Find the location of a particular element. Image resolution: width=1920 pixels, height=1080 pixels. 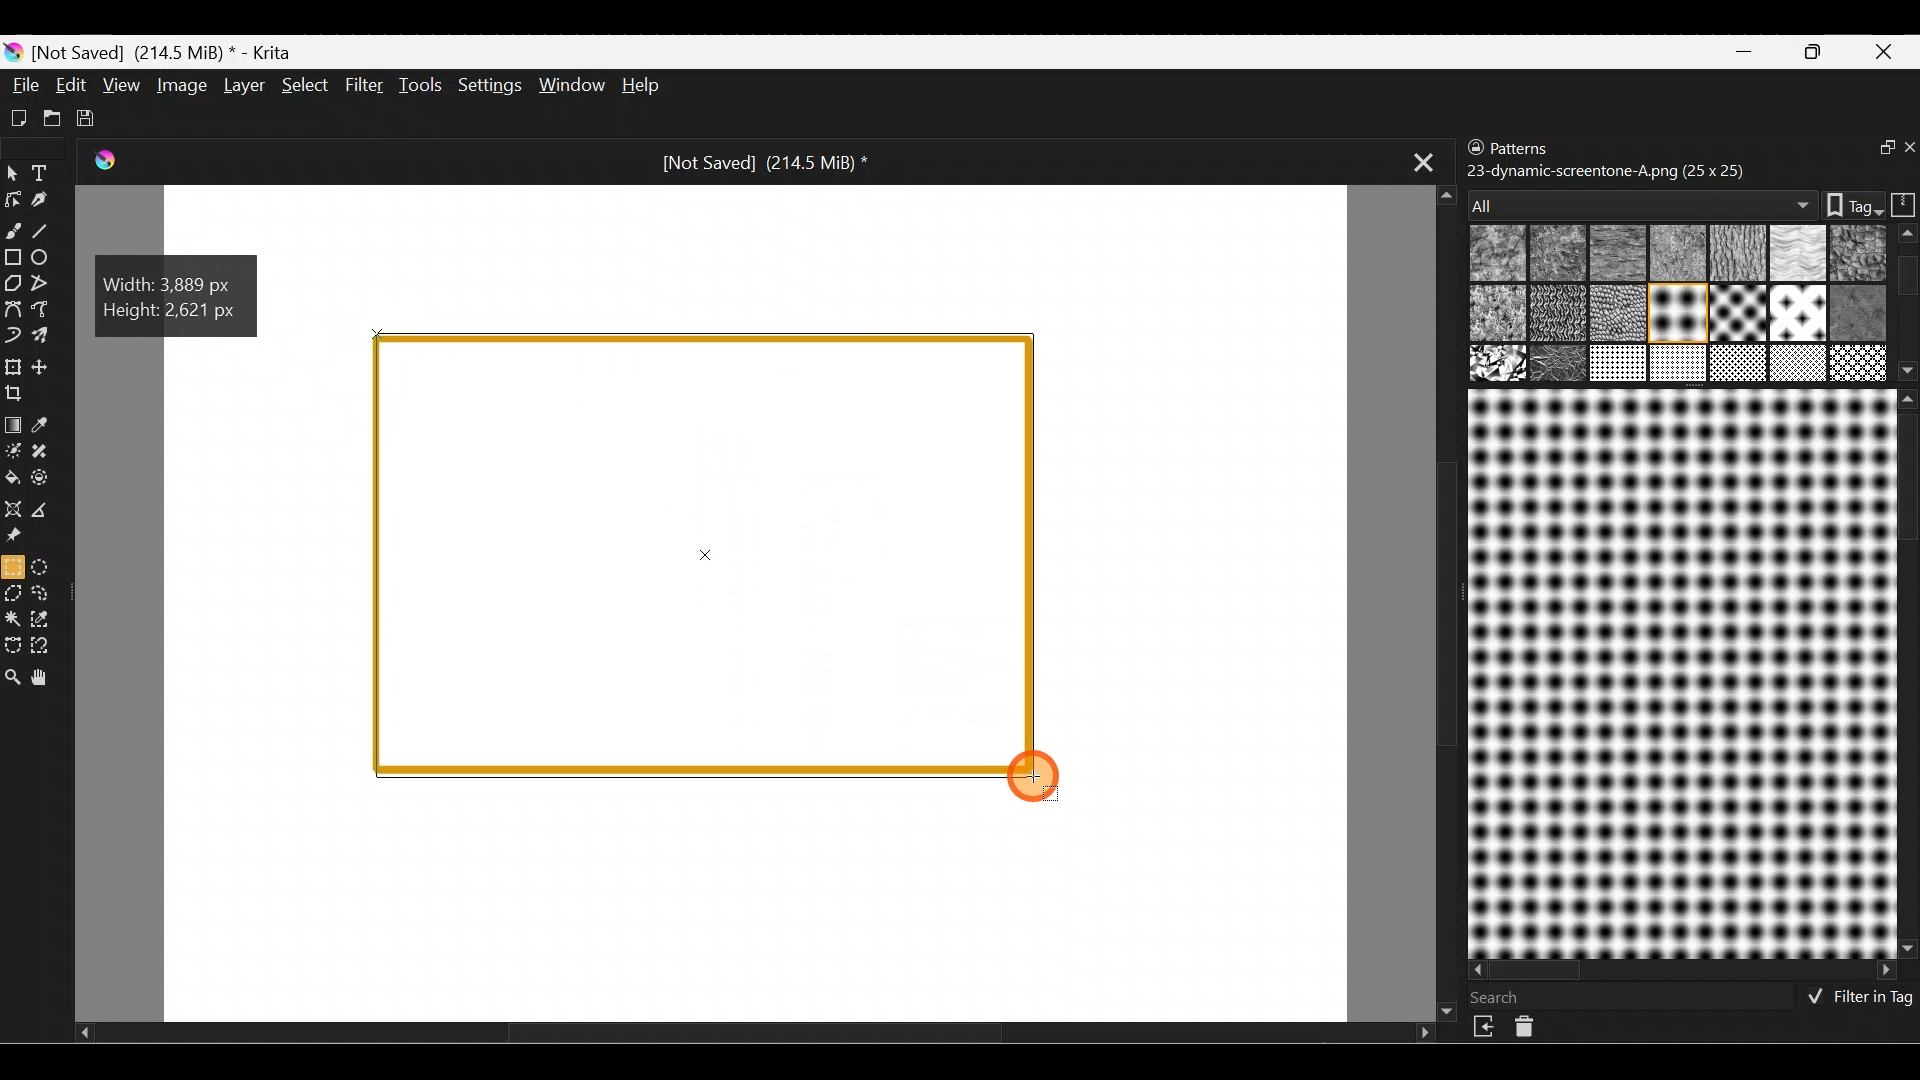

Select shapes is located at coordinates (12, 174).